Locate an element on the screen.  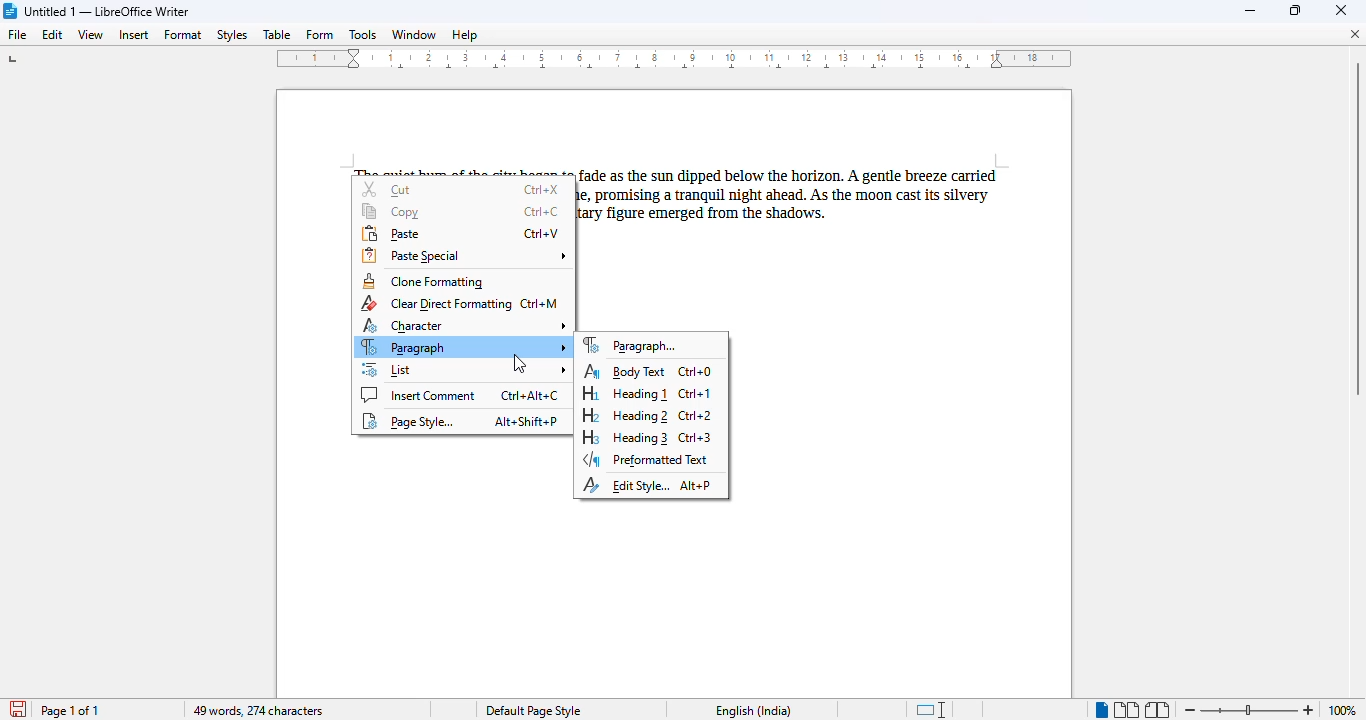
paste is located at coordinates (461, 233).